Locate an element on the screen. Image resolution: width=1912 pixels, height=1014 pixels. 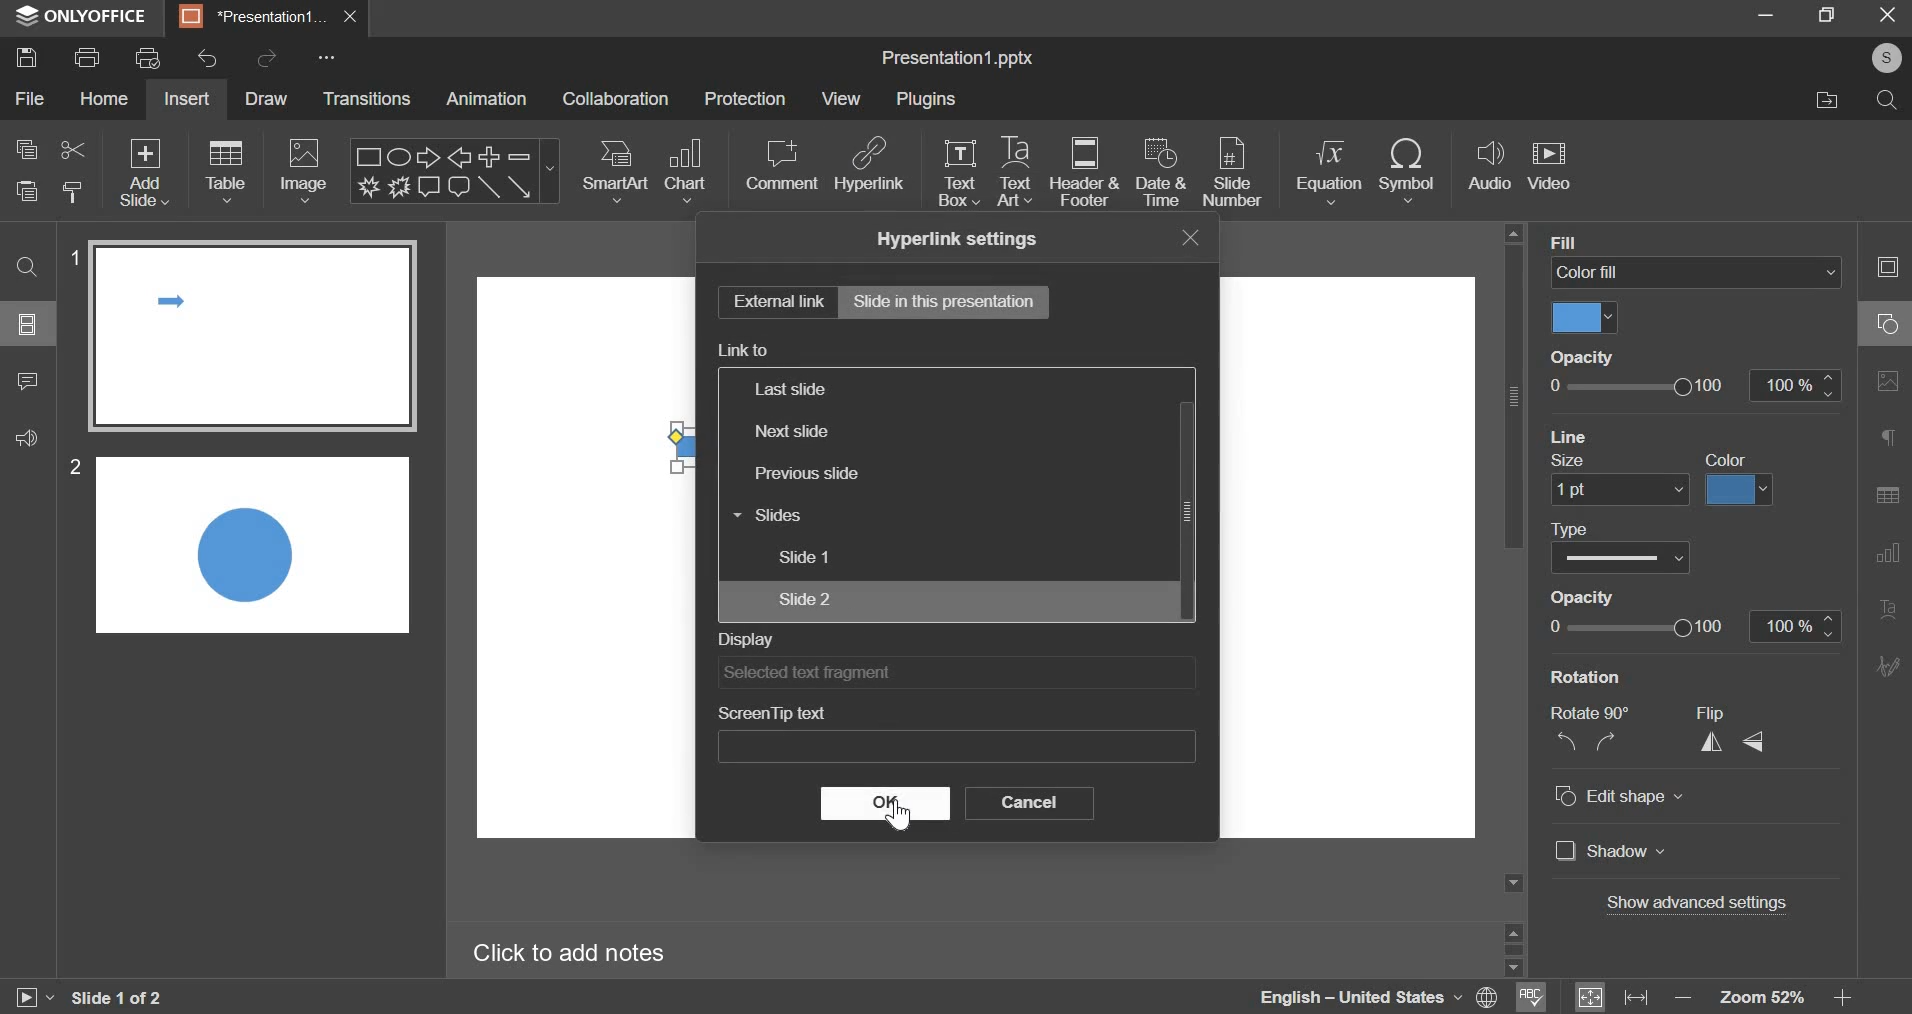
slide 2 preview is located at coordinates (252, 545).